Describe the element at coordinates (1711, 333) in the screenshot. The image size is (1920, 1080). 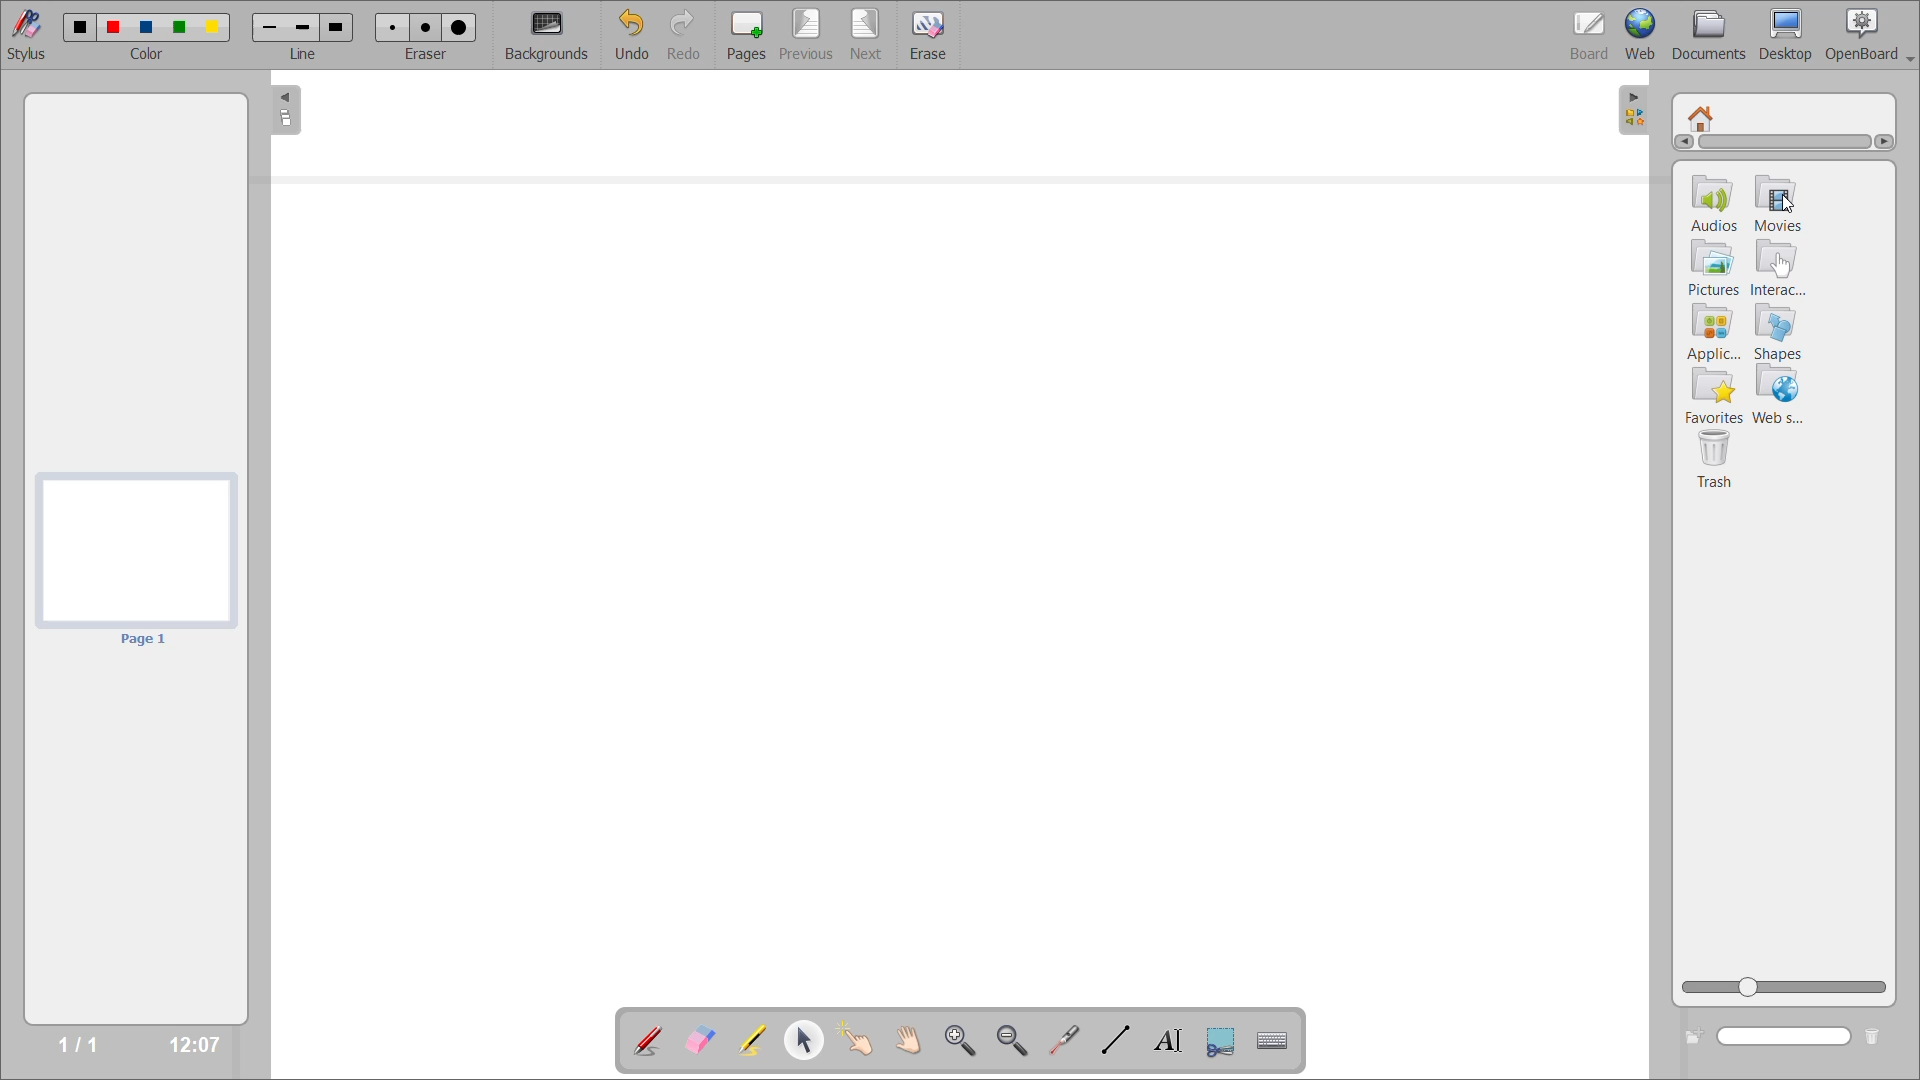
I see `applications` at that location.